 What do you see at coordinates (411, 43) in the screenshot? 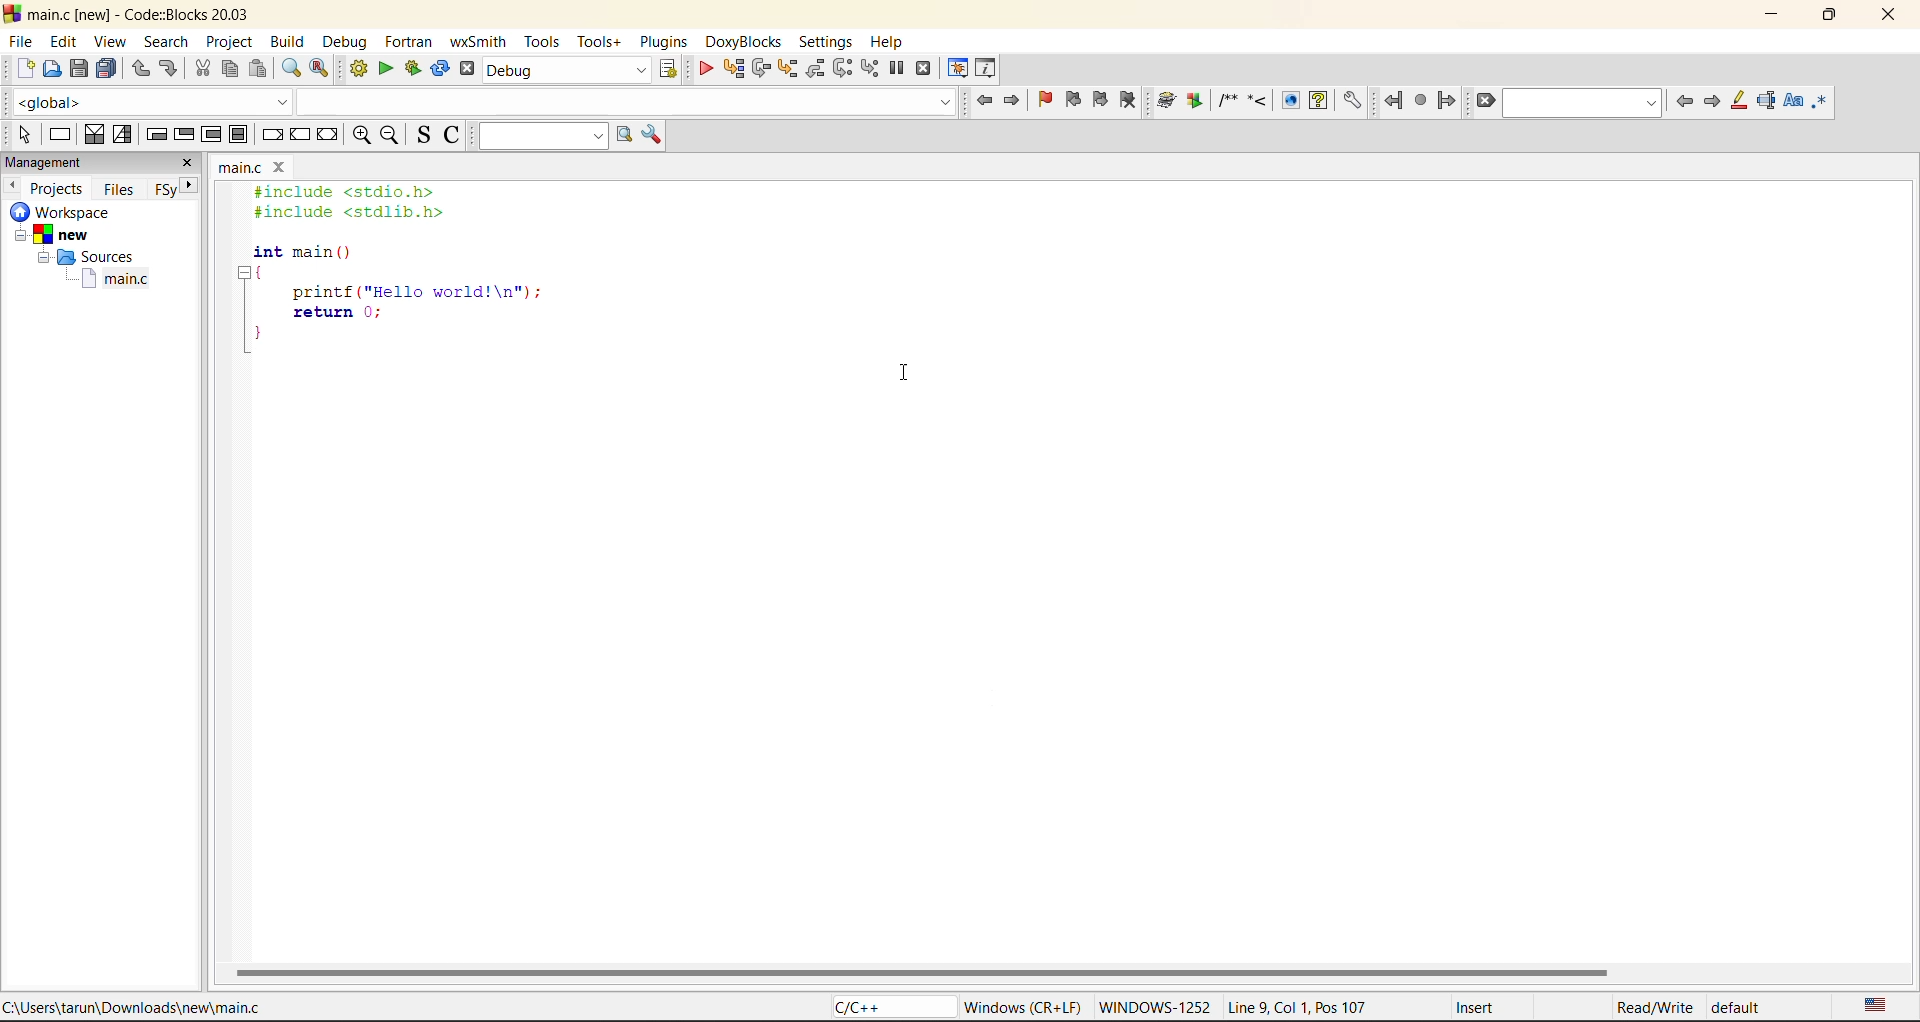
I see `foxtran` at bounding box center [411, 43].